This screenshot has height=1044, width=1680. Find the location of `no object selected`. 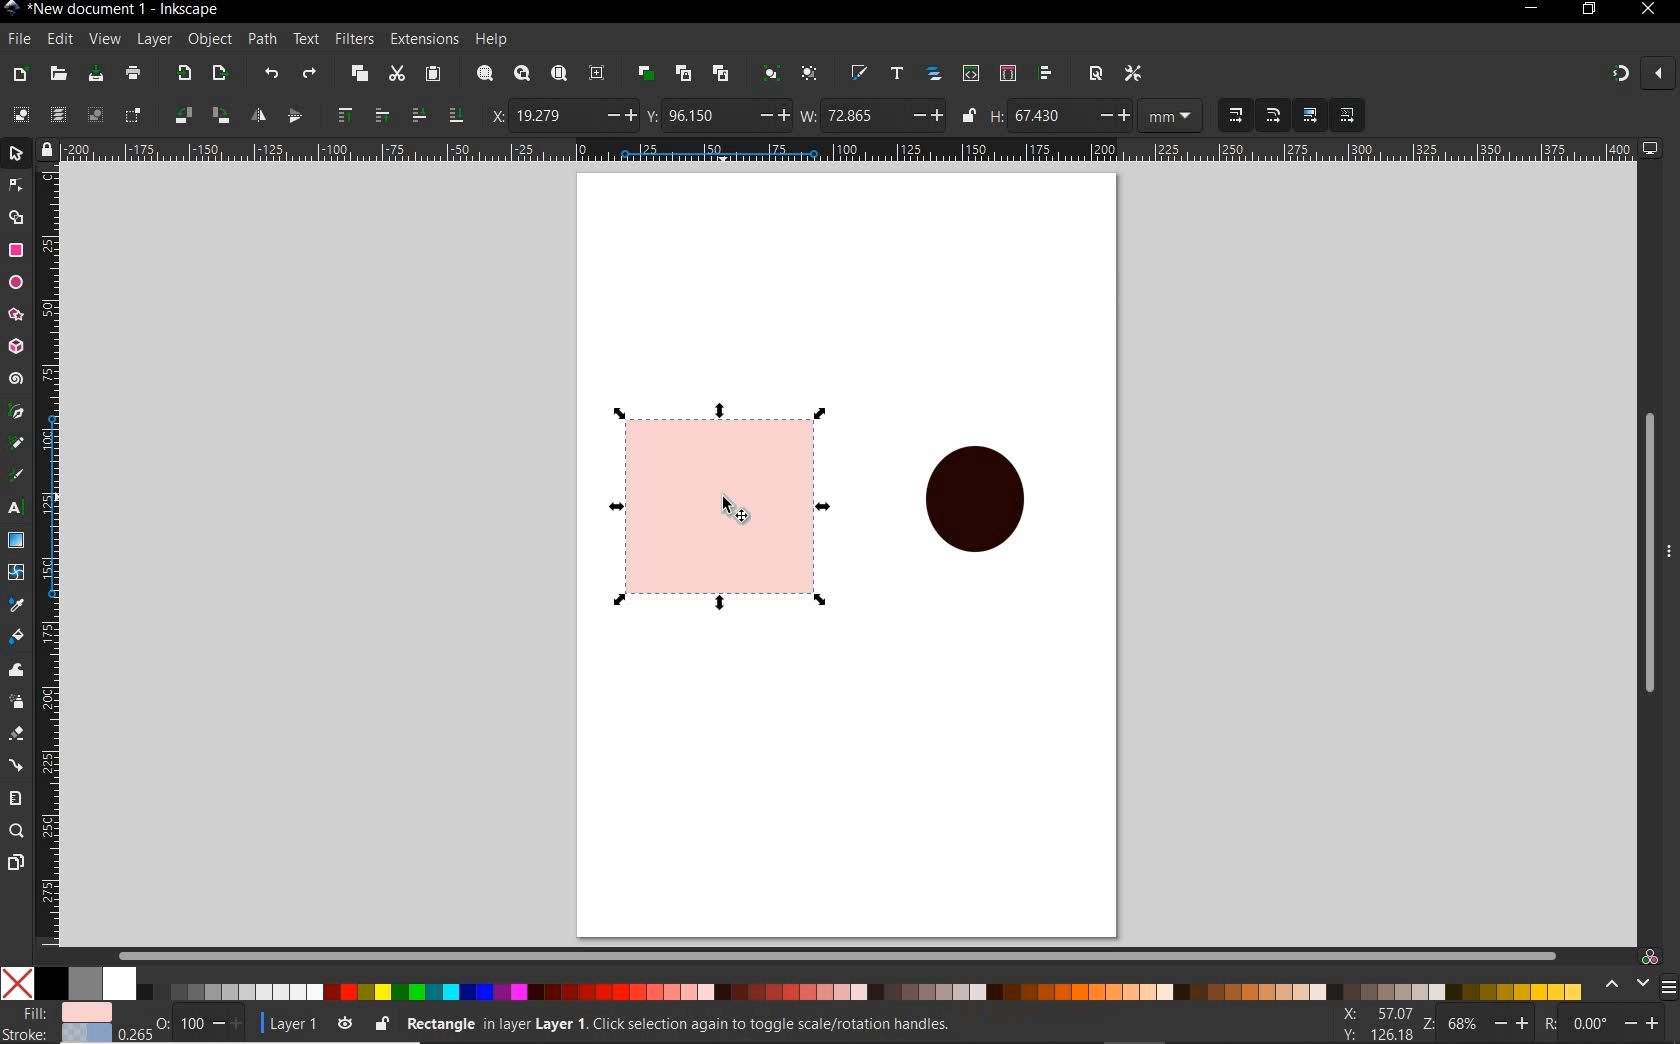

no object selected is located at coordinates (757, 1027).